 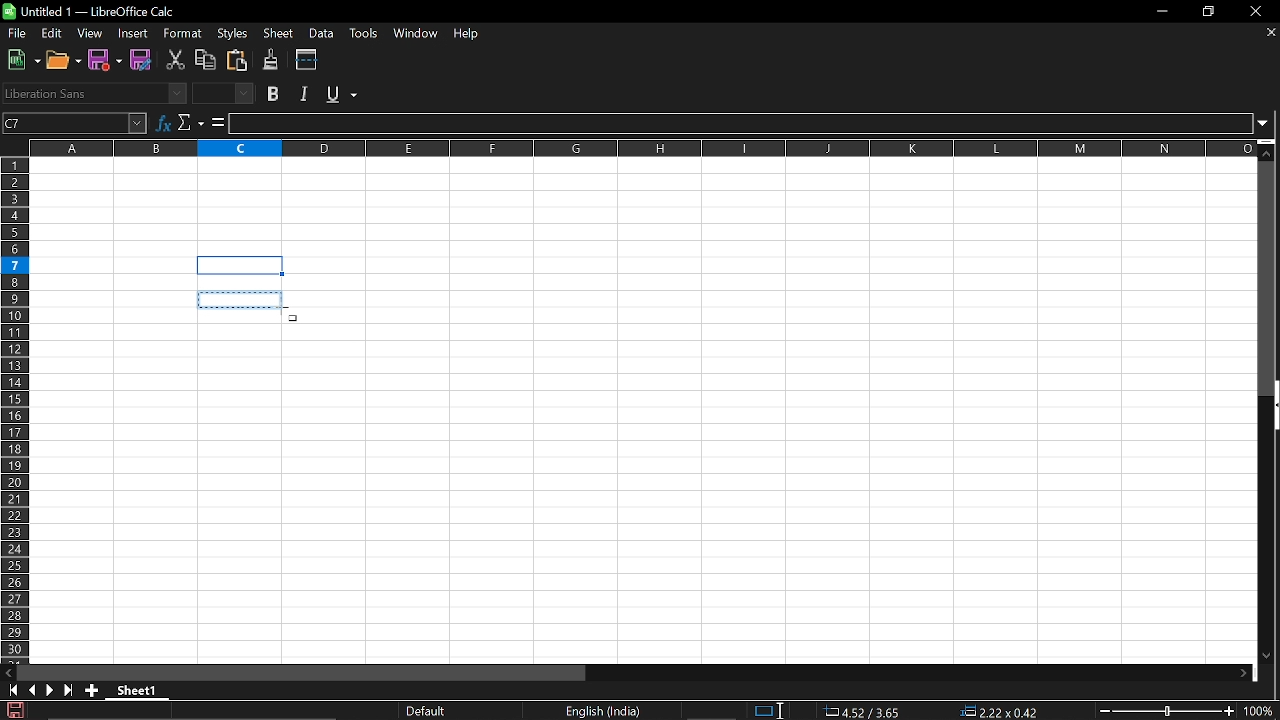 I want to click on Current zoom, so click(x=1262, y=711).